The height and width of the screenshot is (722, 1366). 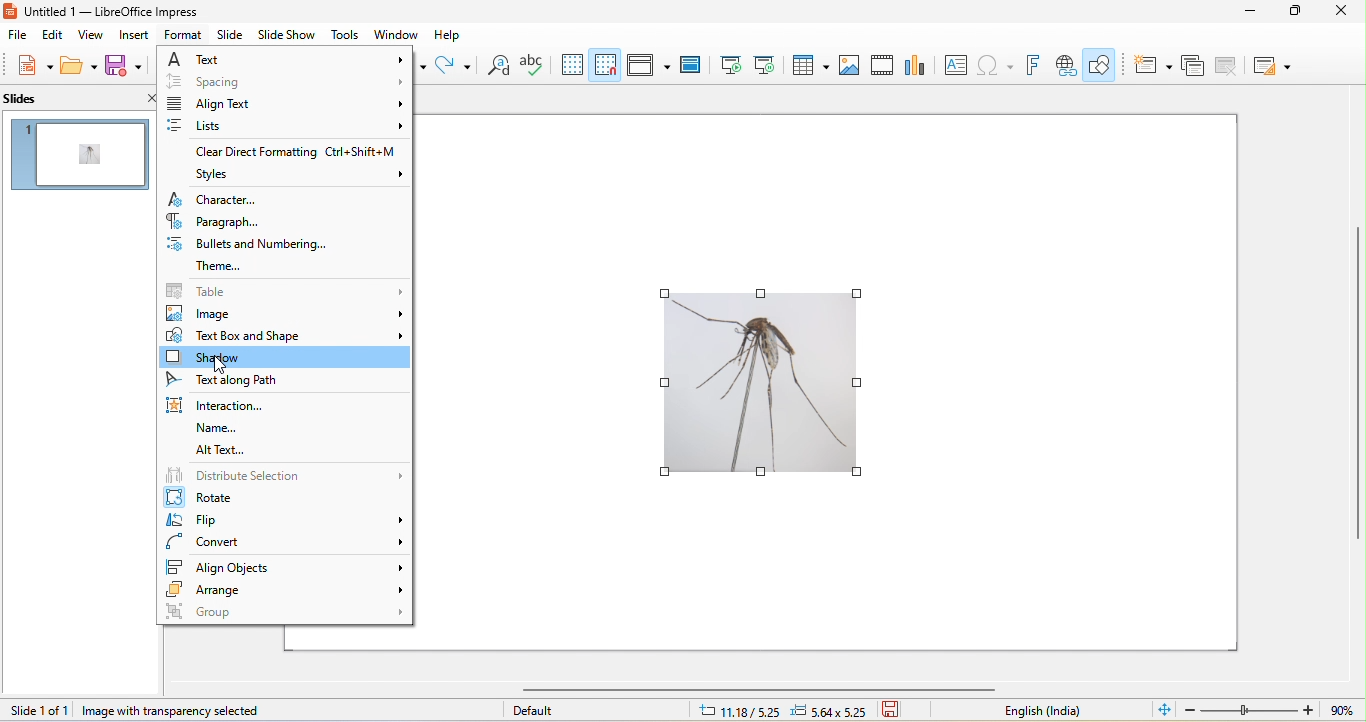 What do you see at coordinates (229, 35) in the screenshot?
I see `slide` at bounding box center [229, 35].